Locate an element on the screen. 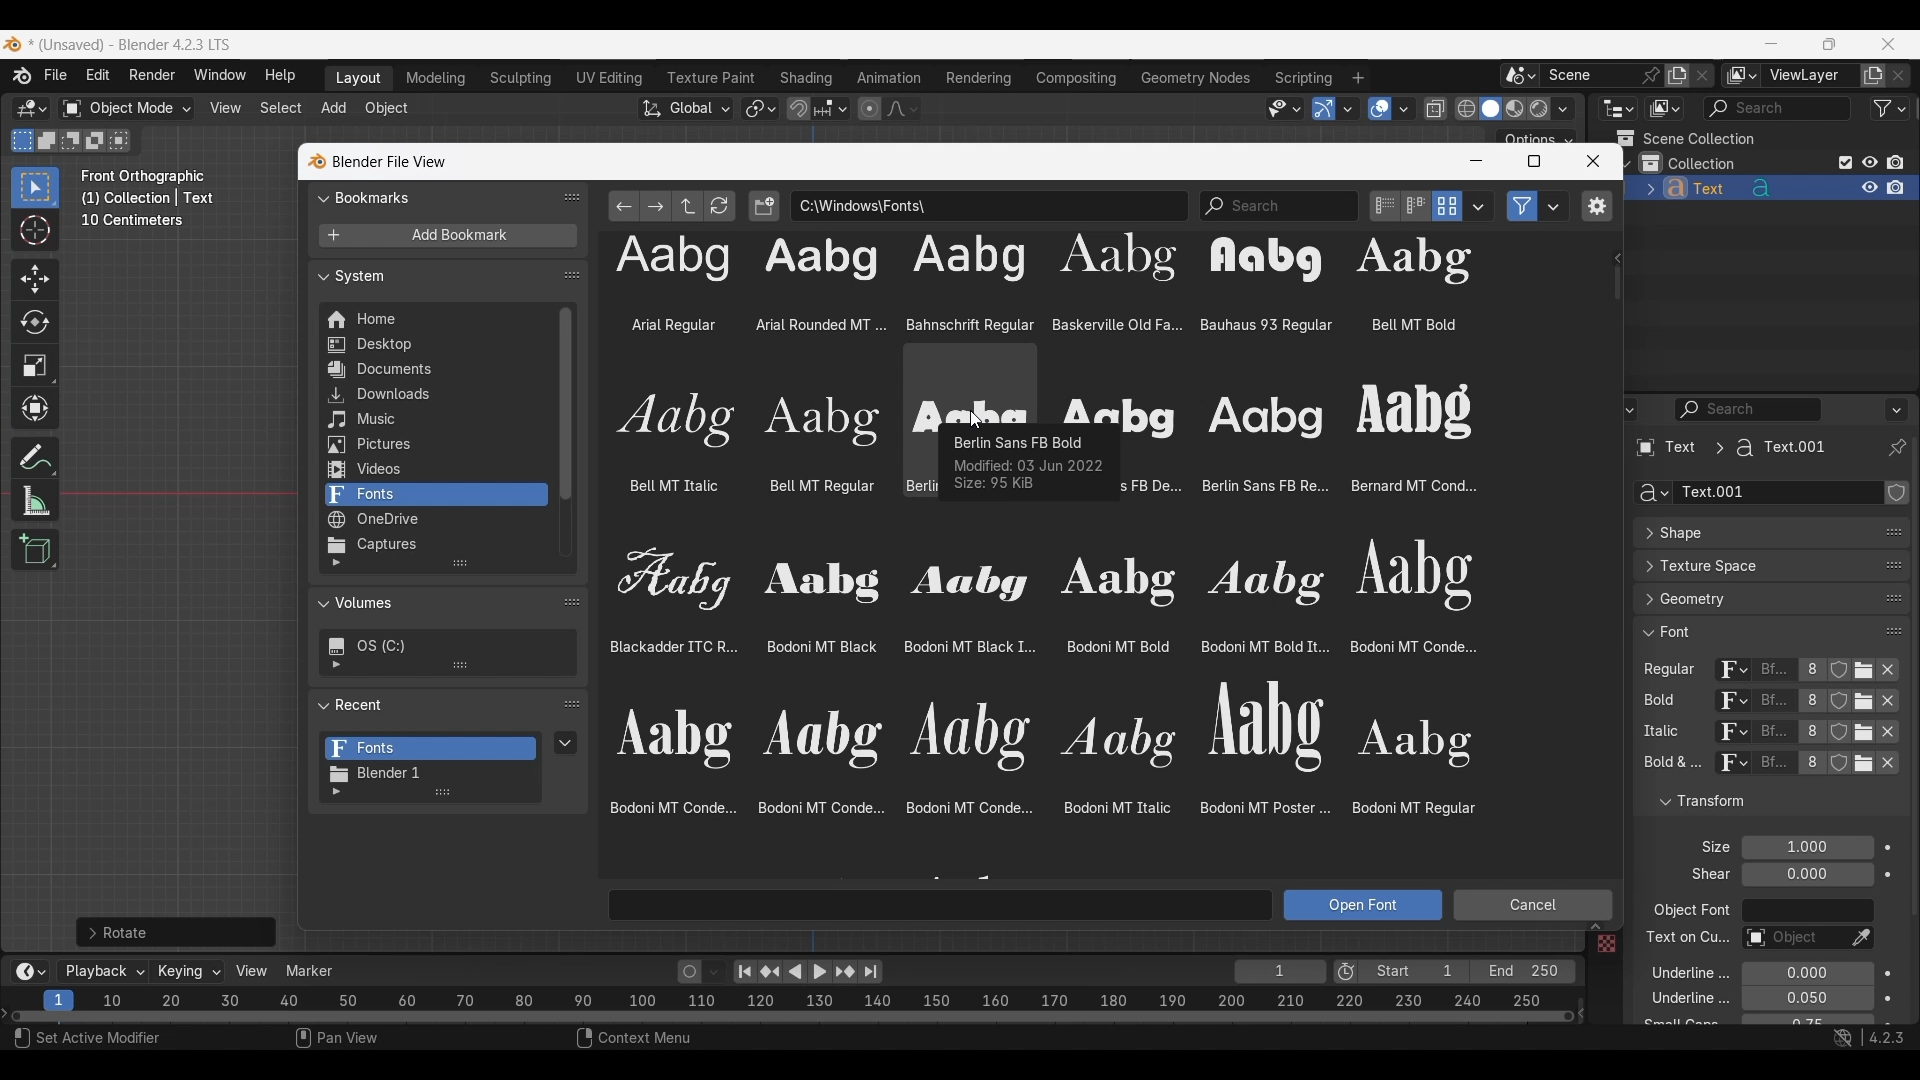 This screenshot has height=1080, width=1920. Scale is located at coordinates (36, 366).